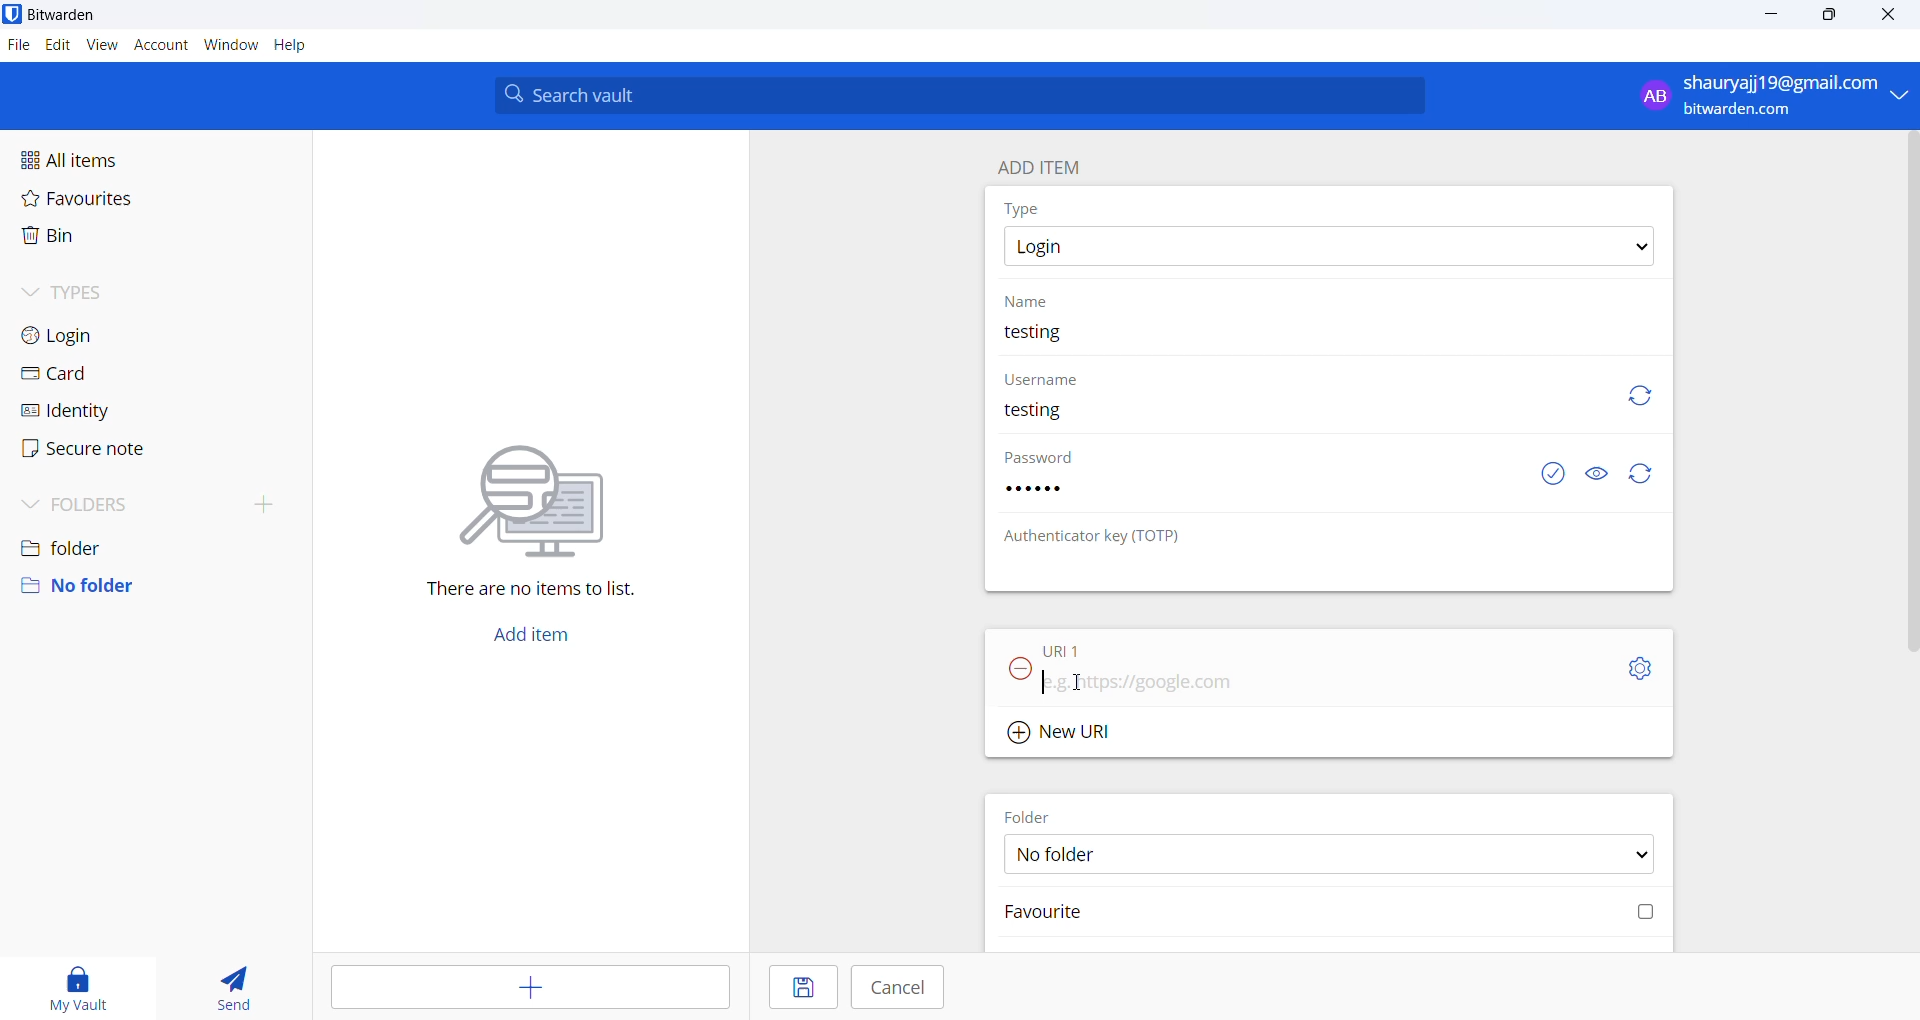 The image size is (1920, 1020). Describe the element at coordinates (1077, 683) in the screenshot. I see `cursor` at that location.